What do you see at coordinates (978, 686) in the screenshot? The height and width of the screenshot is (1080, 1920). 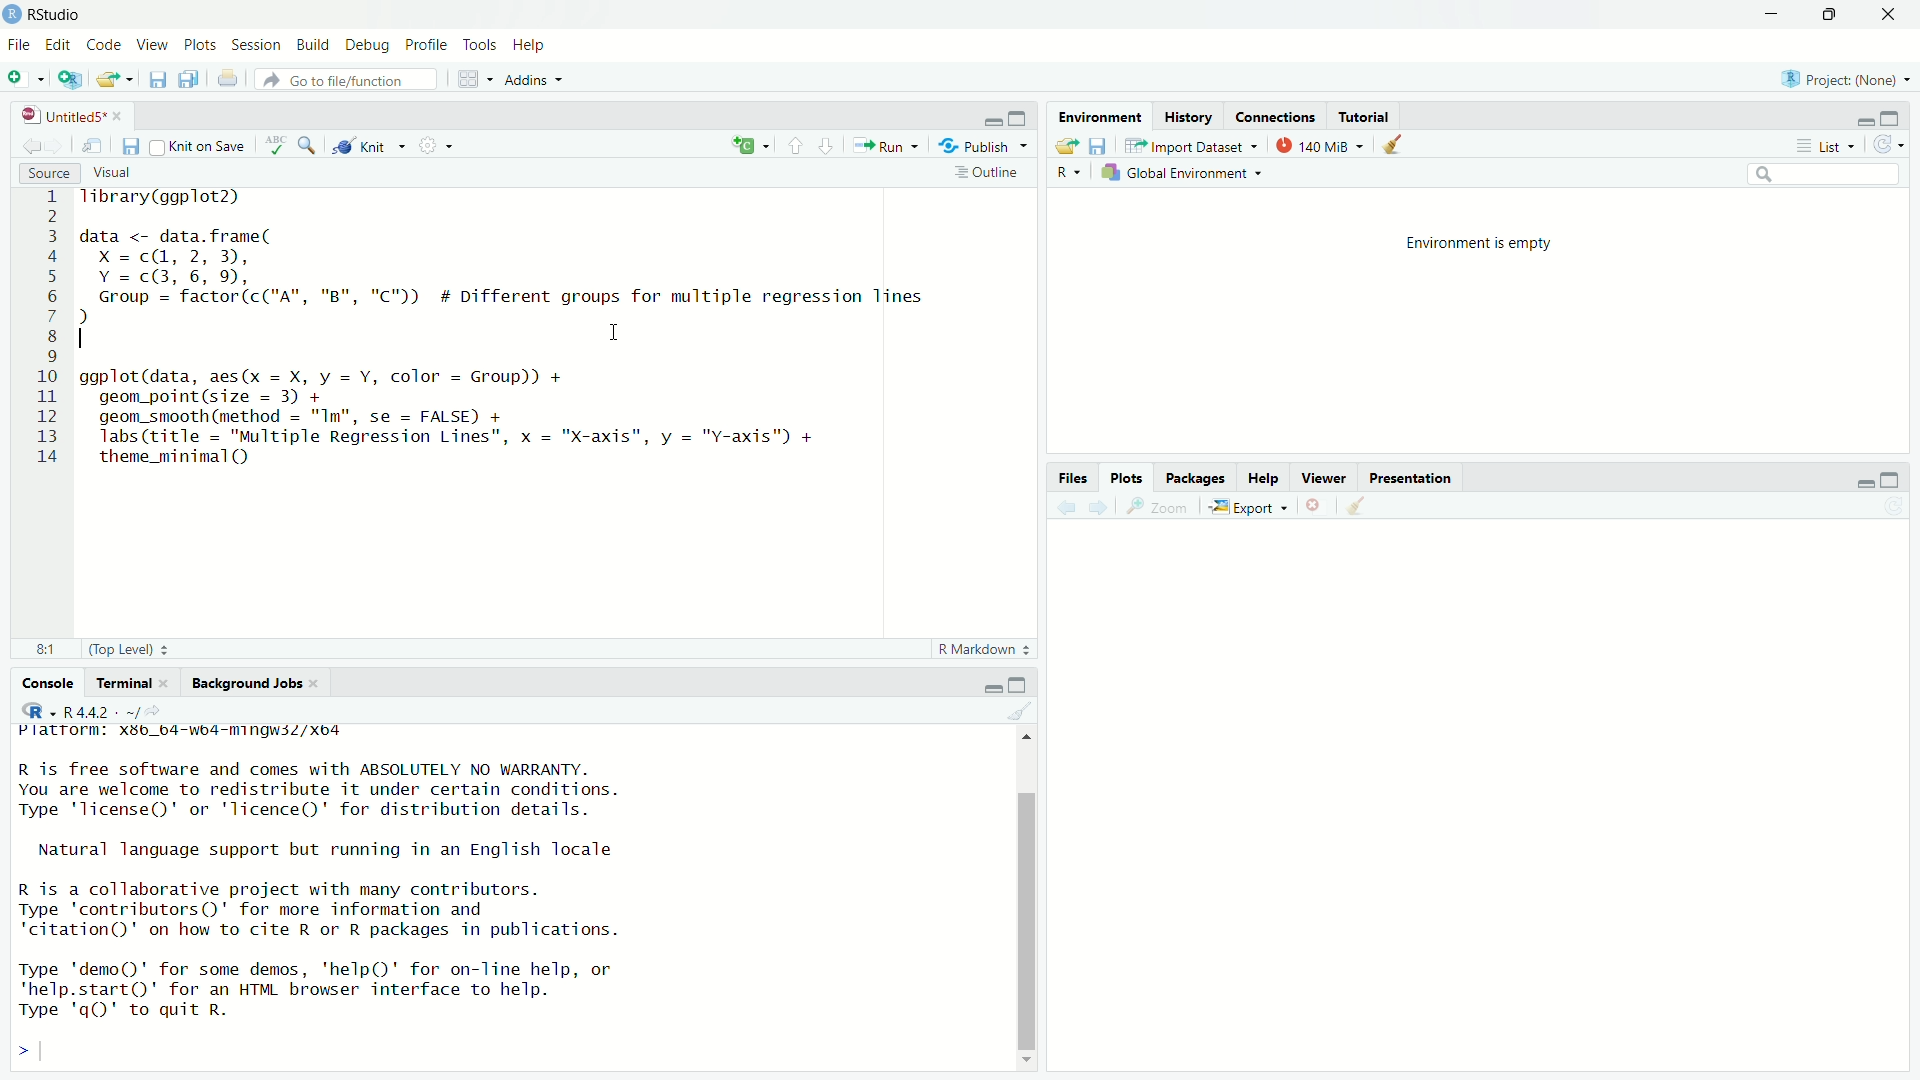 I see `minimise` at bounding box center [978, 686].